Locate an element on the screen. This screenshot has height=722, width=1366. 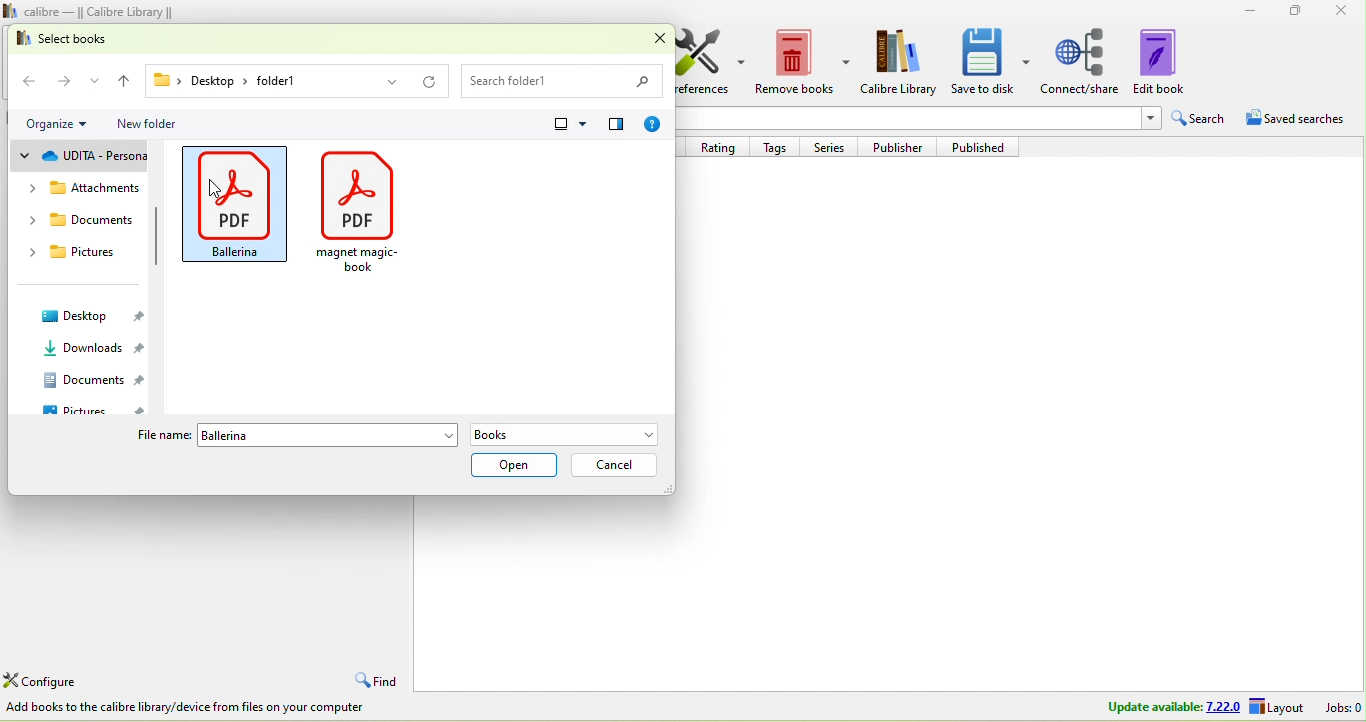
books is located at coordinates (572, 435).